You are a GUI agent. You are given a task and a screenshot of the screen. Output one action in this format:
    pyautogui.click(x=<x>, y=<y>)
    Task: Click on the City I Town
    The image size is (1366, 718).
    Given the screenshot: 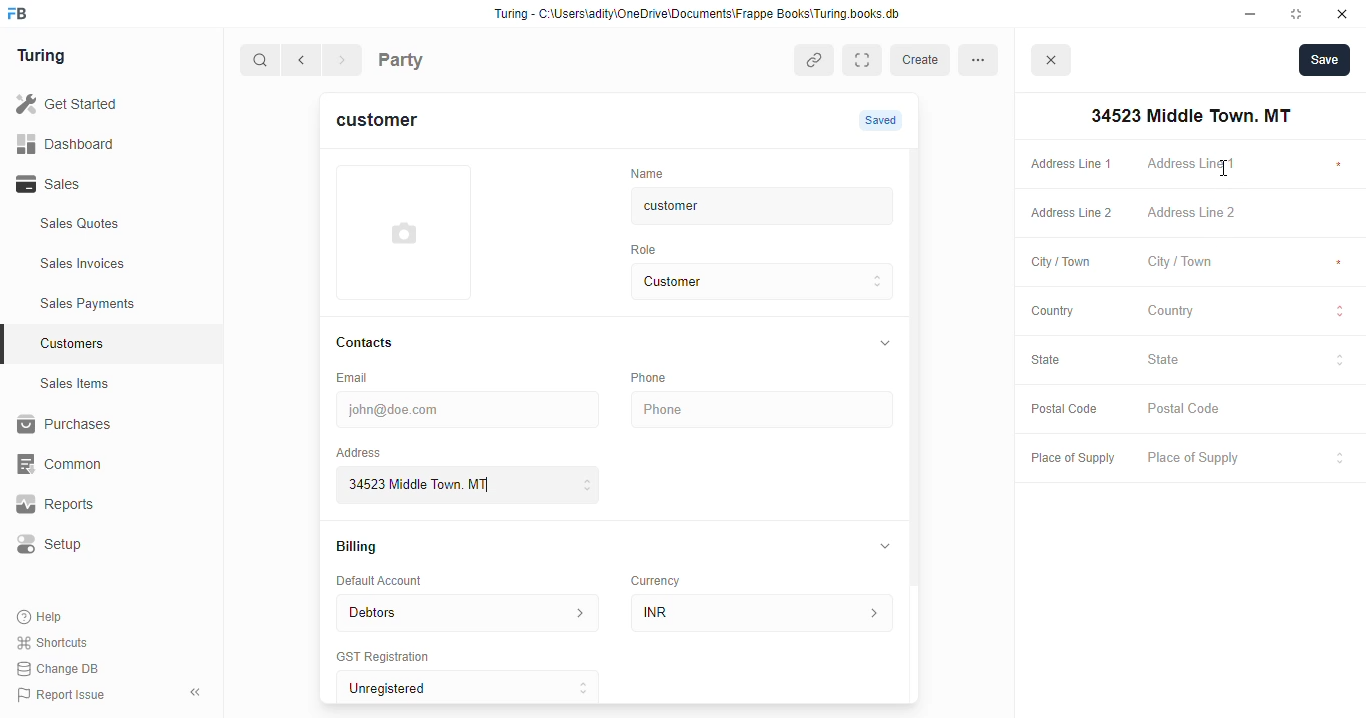 What is the action you would take?
    pyautogui.click(x=1246, y=263)
    